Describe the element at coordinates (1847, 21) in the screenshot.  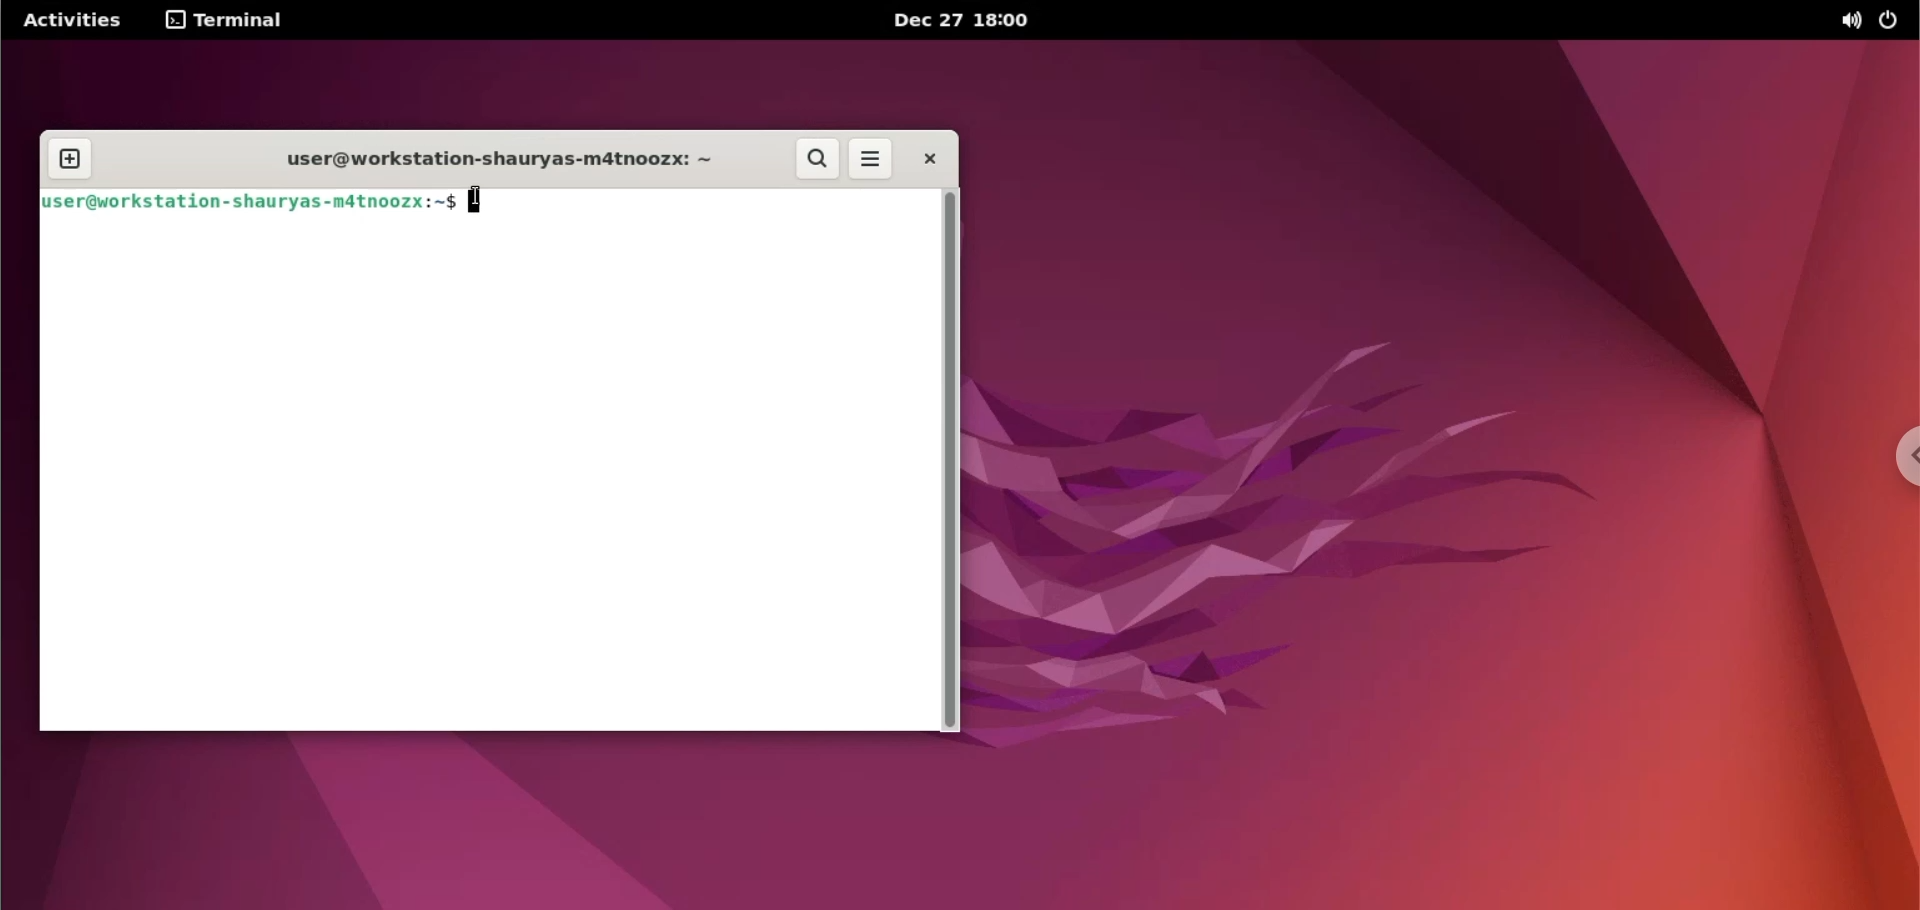
I see `sound options` at that location.